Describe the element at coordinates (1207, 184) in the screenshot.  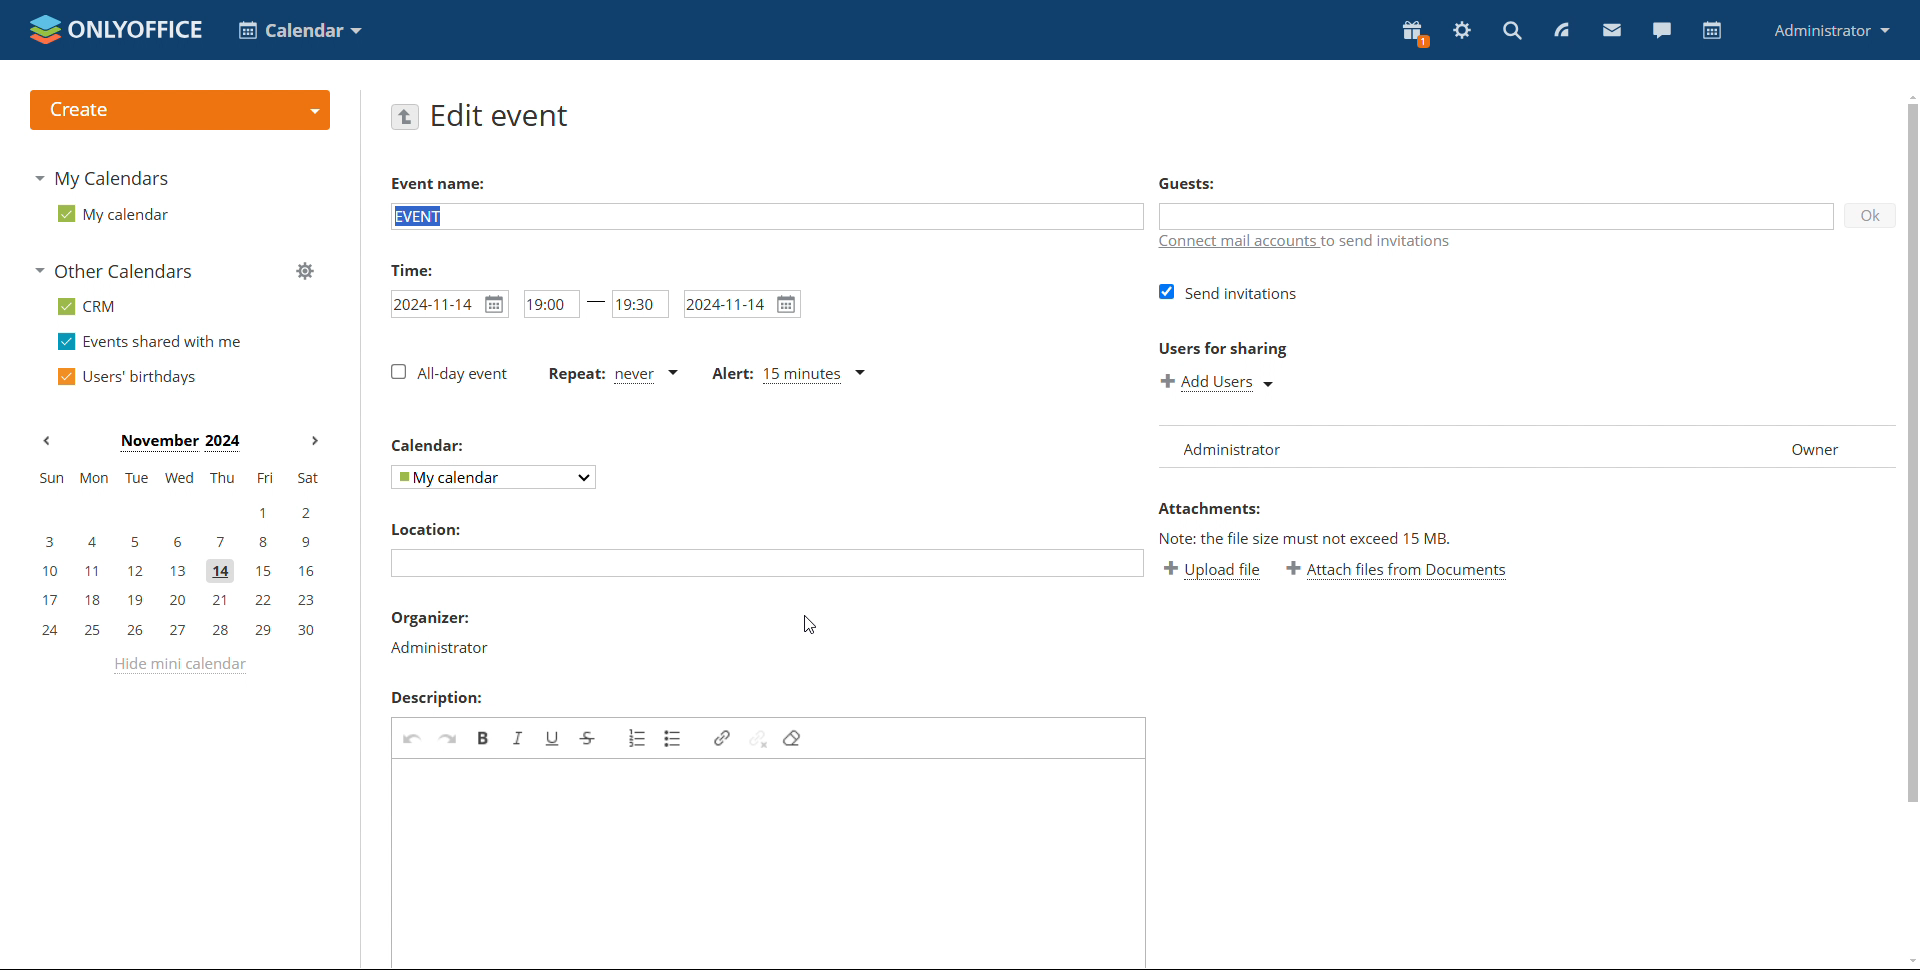
I see `guests` at that location.